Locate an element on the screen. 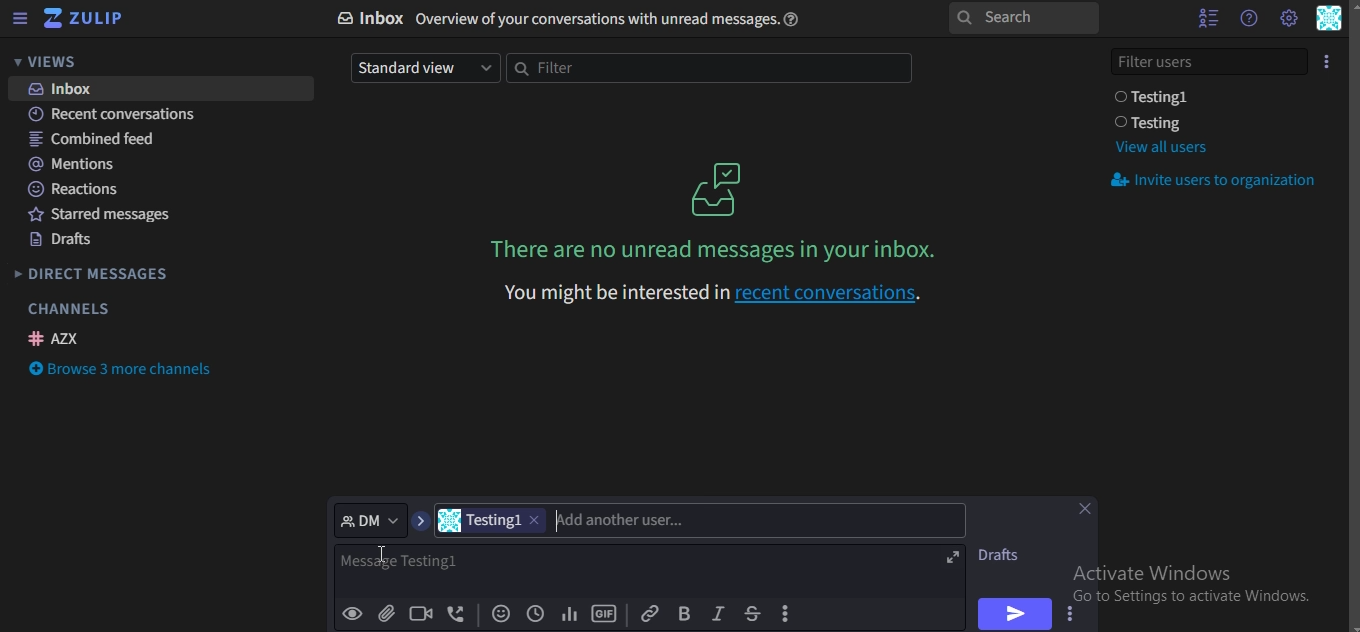  compose actions is located at coordinates (788, 614).